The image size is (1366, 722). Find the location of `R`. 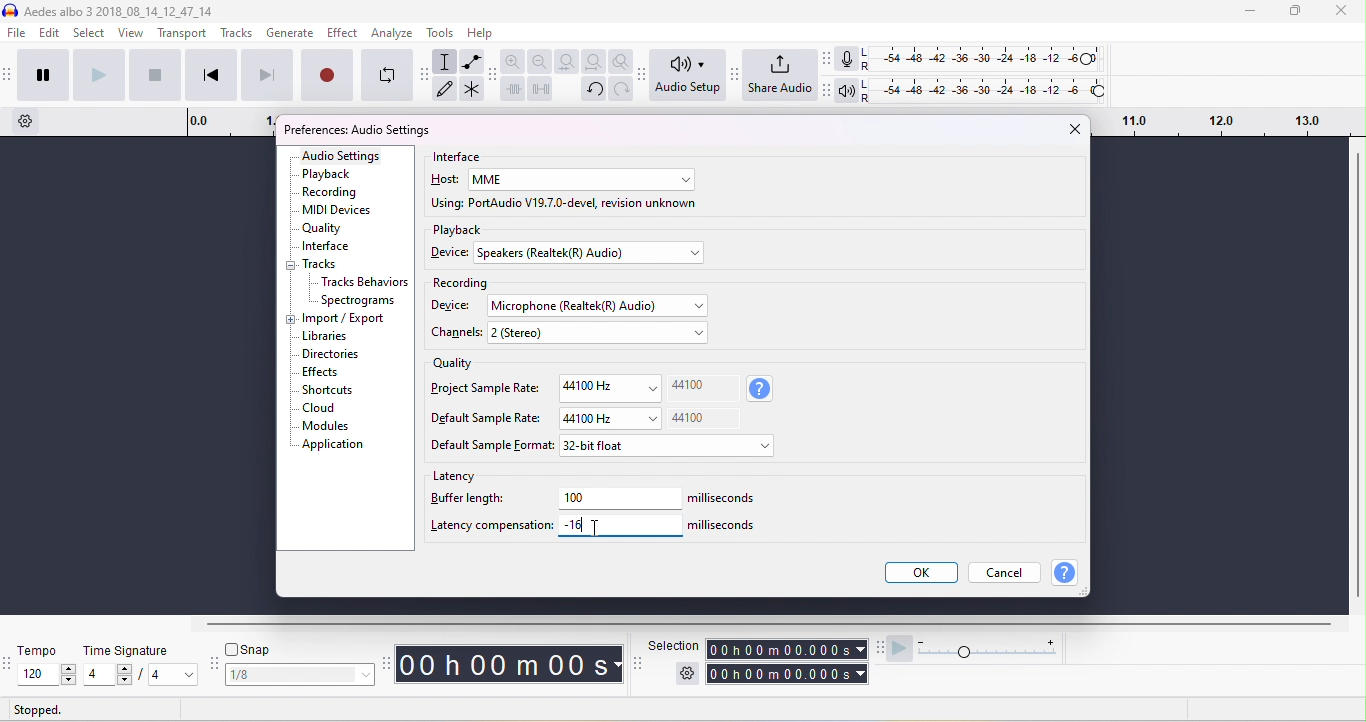

R is located at coordinates (867, 68).